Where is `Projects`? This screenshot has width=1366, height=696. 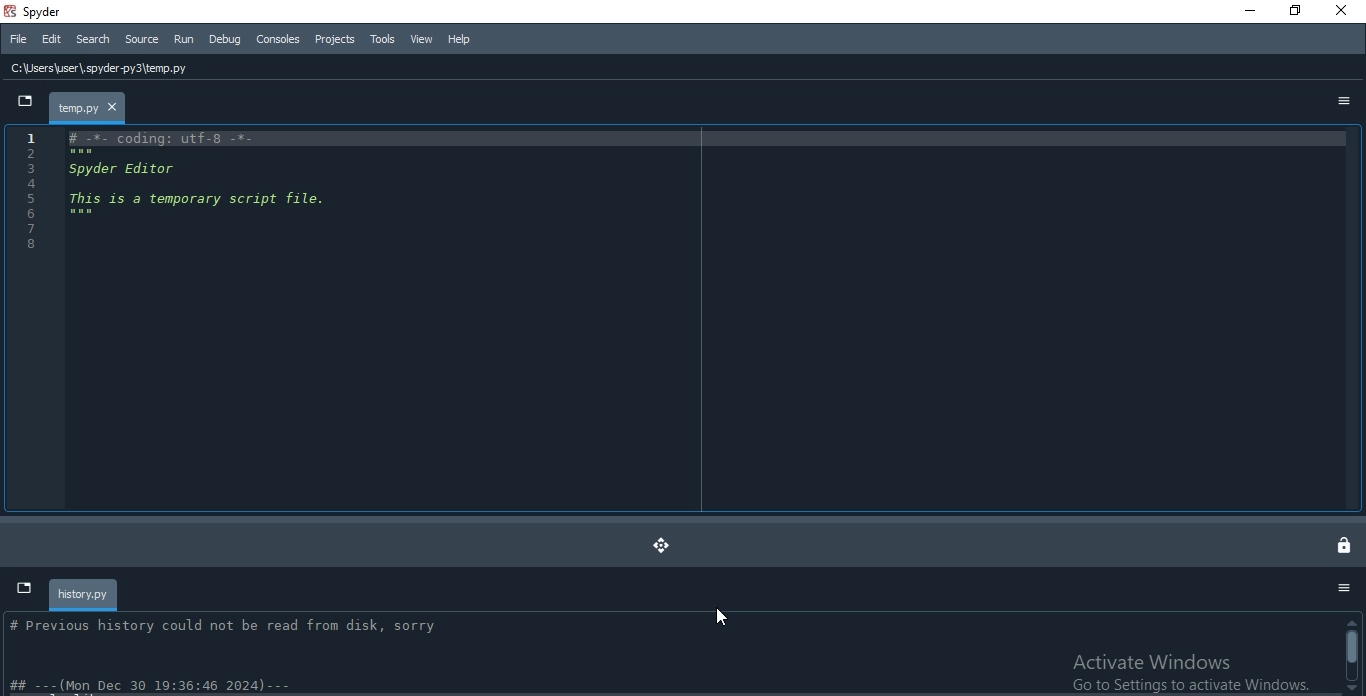 Projects is located at coordinates (334, 40).